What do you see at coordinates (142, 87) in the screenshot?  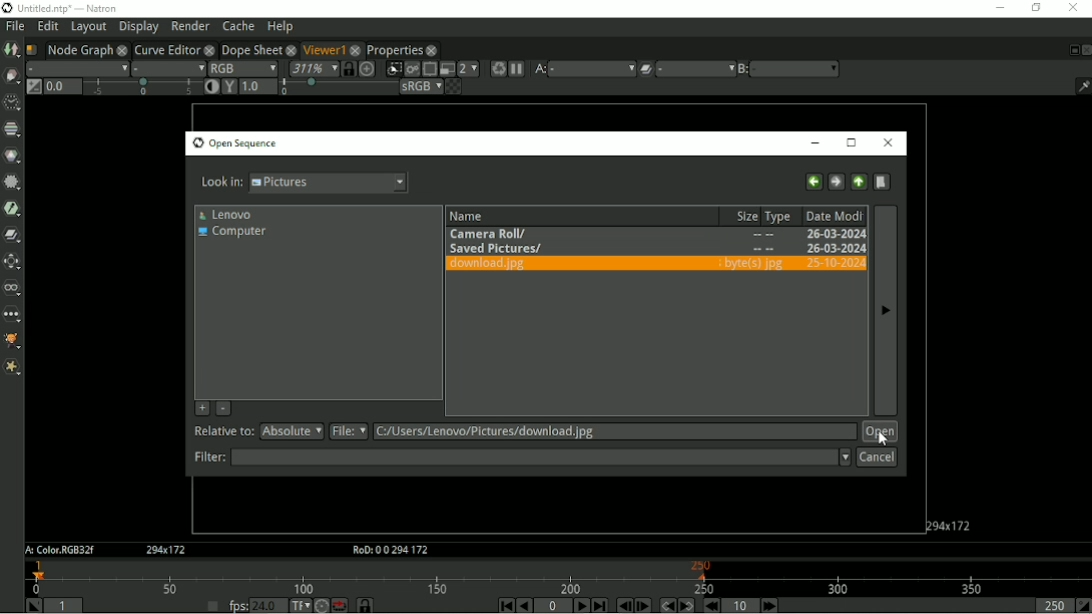 I see `selection bar` at bounding box center [142, 87].